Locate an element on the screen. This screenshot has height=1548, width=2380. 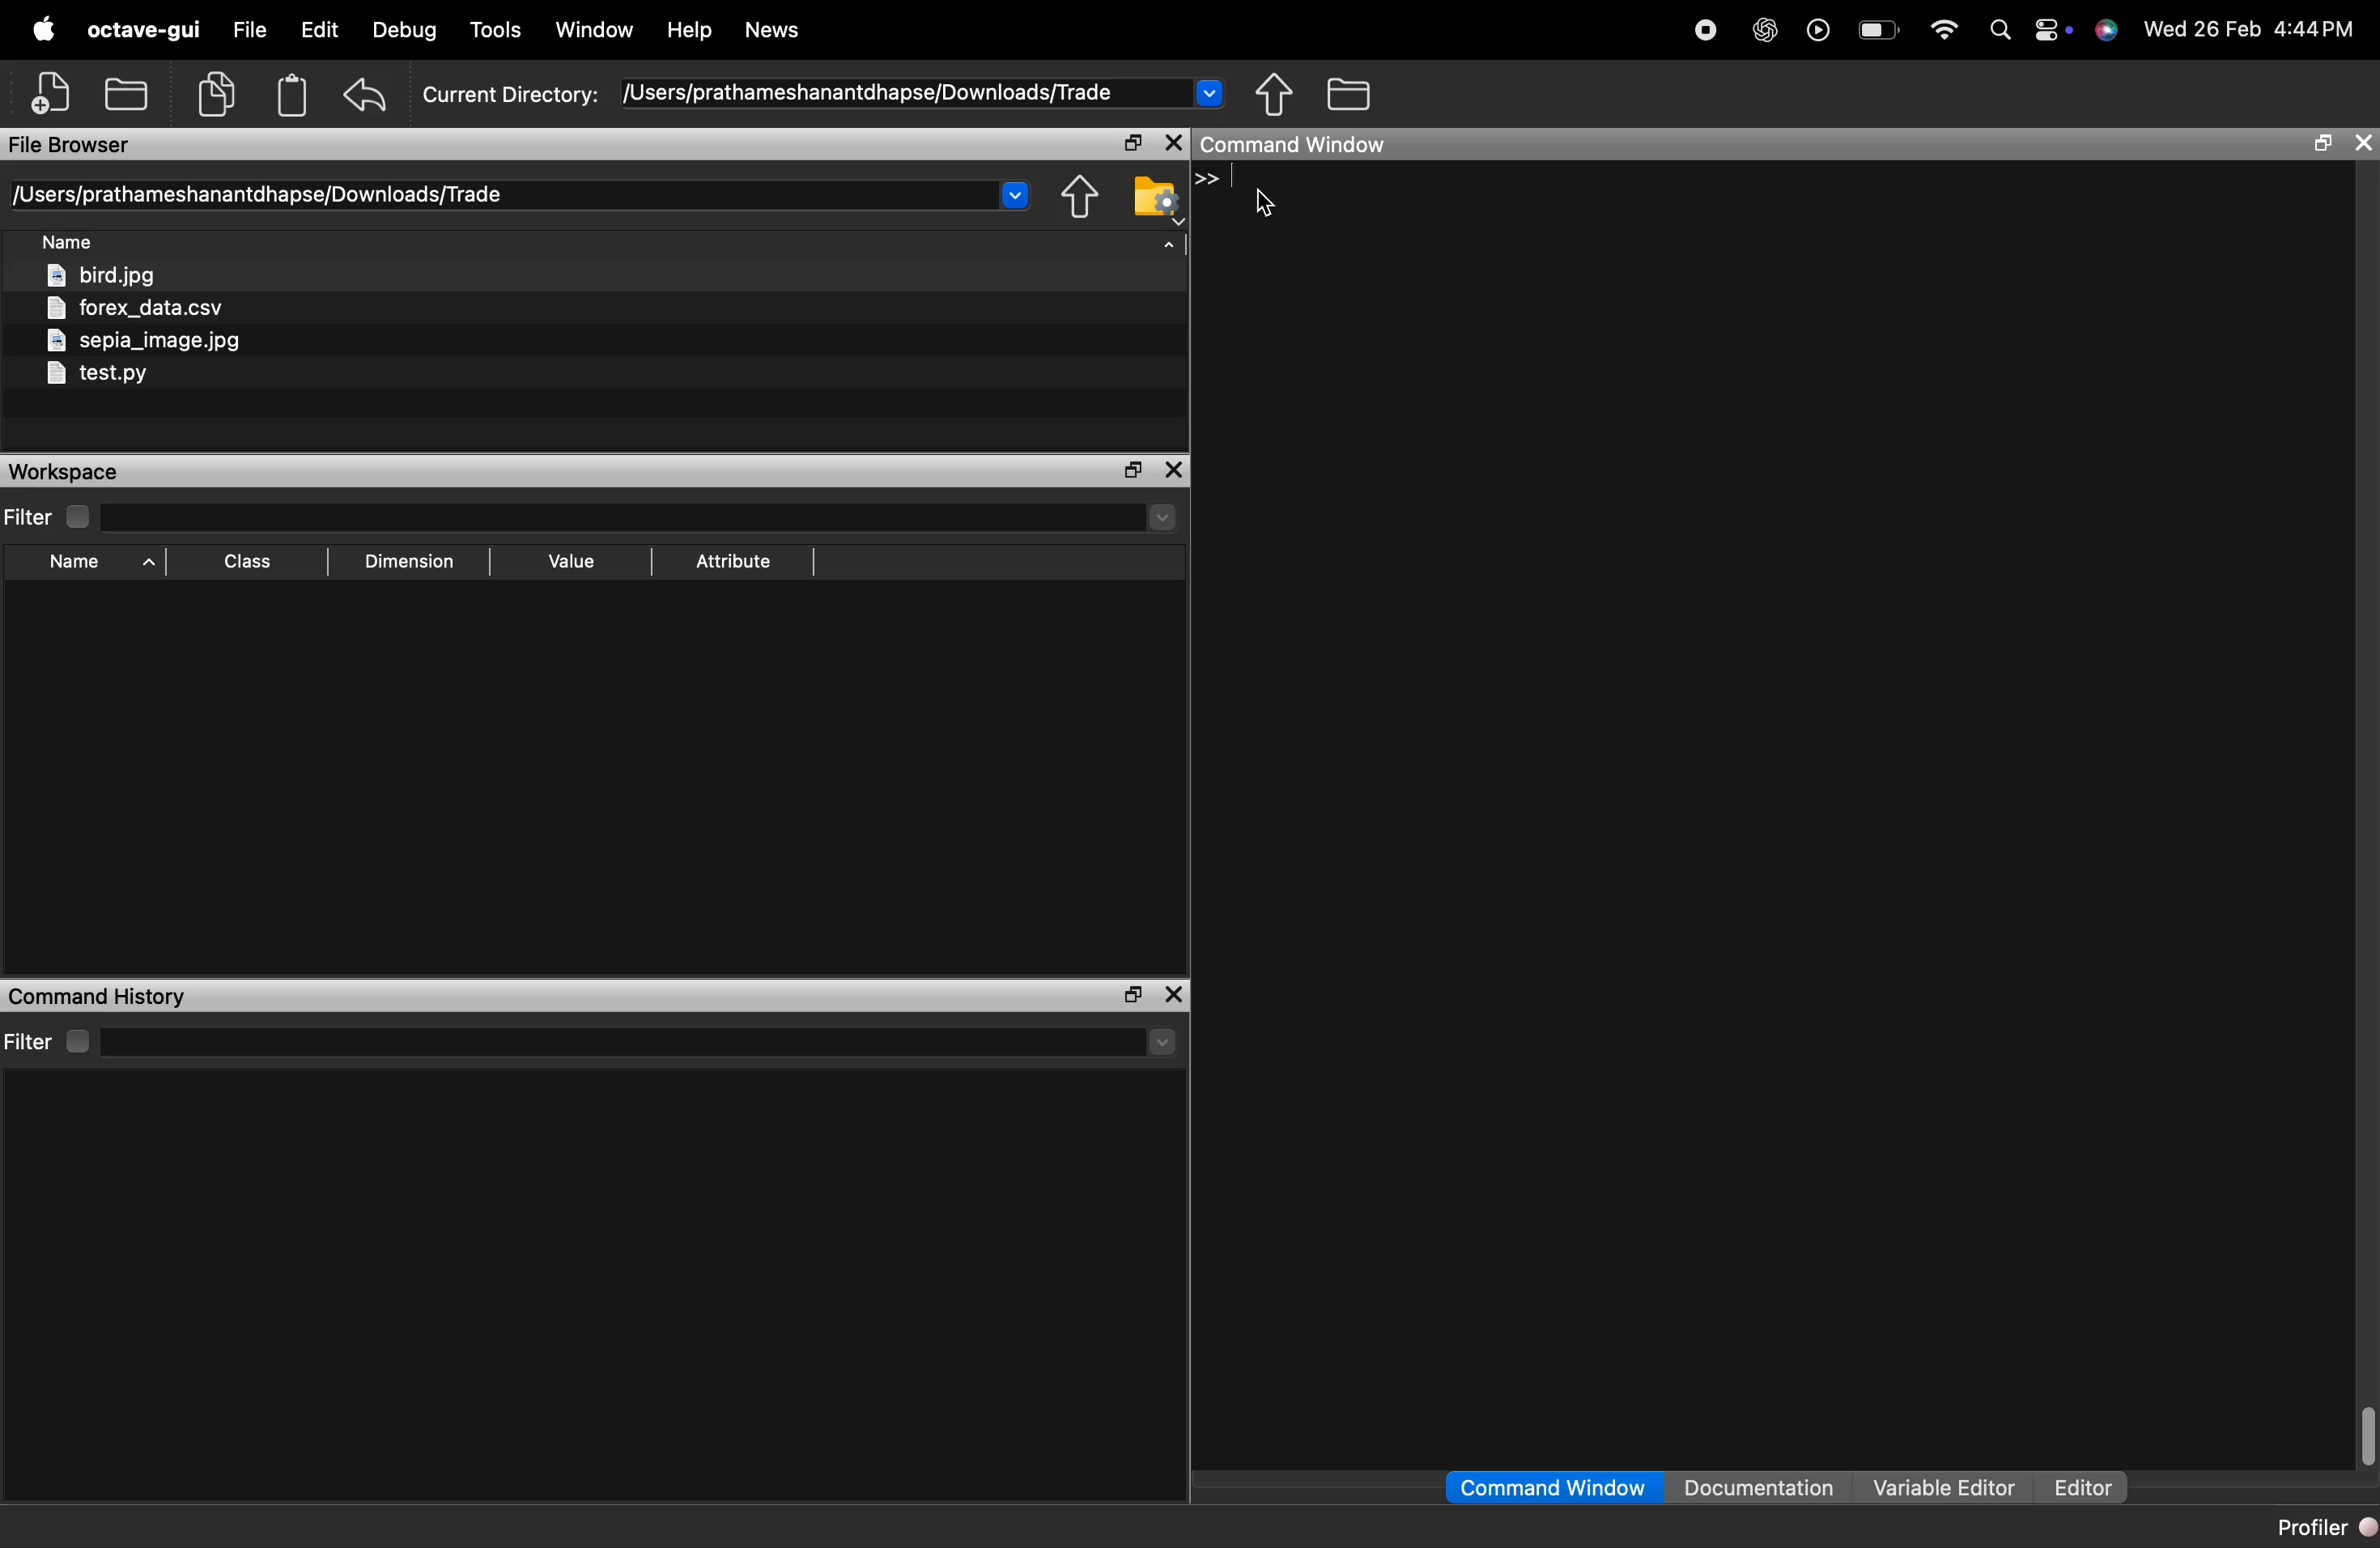
share is located at coordinates (1275, 94).